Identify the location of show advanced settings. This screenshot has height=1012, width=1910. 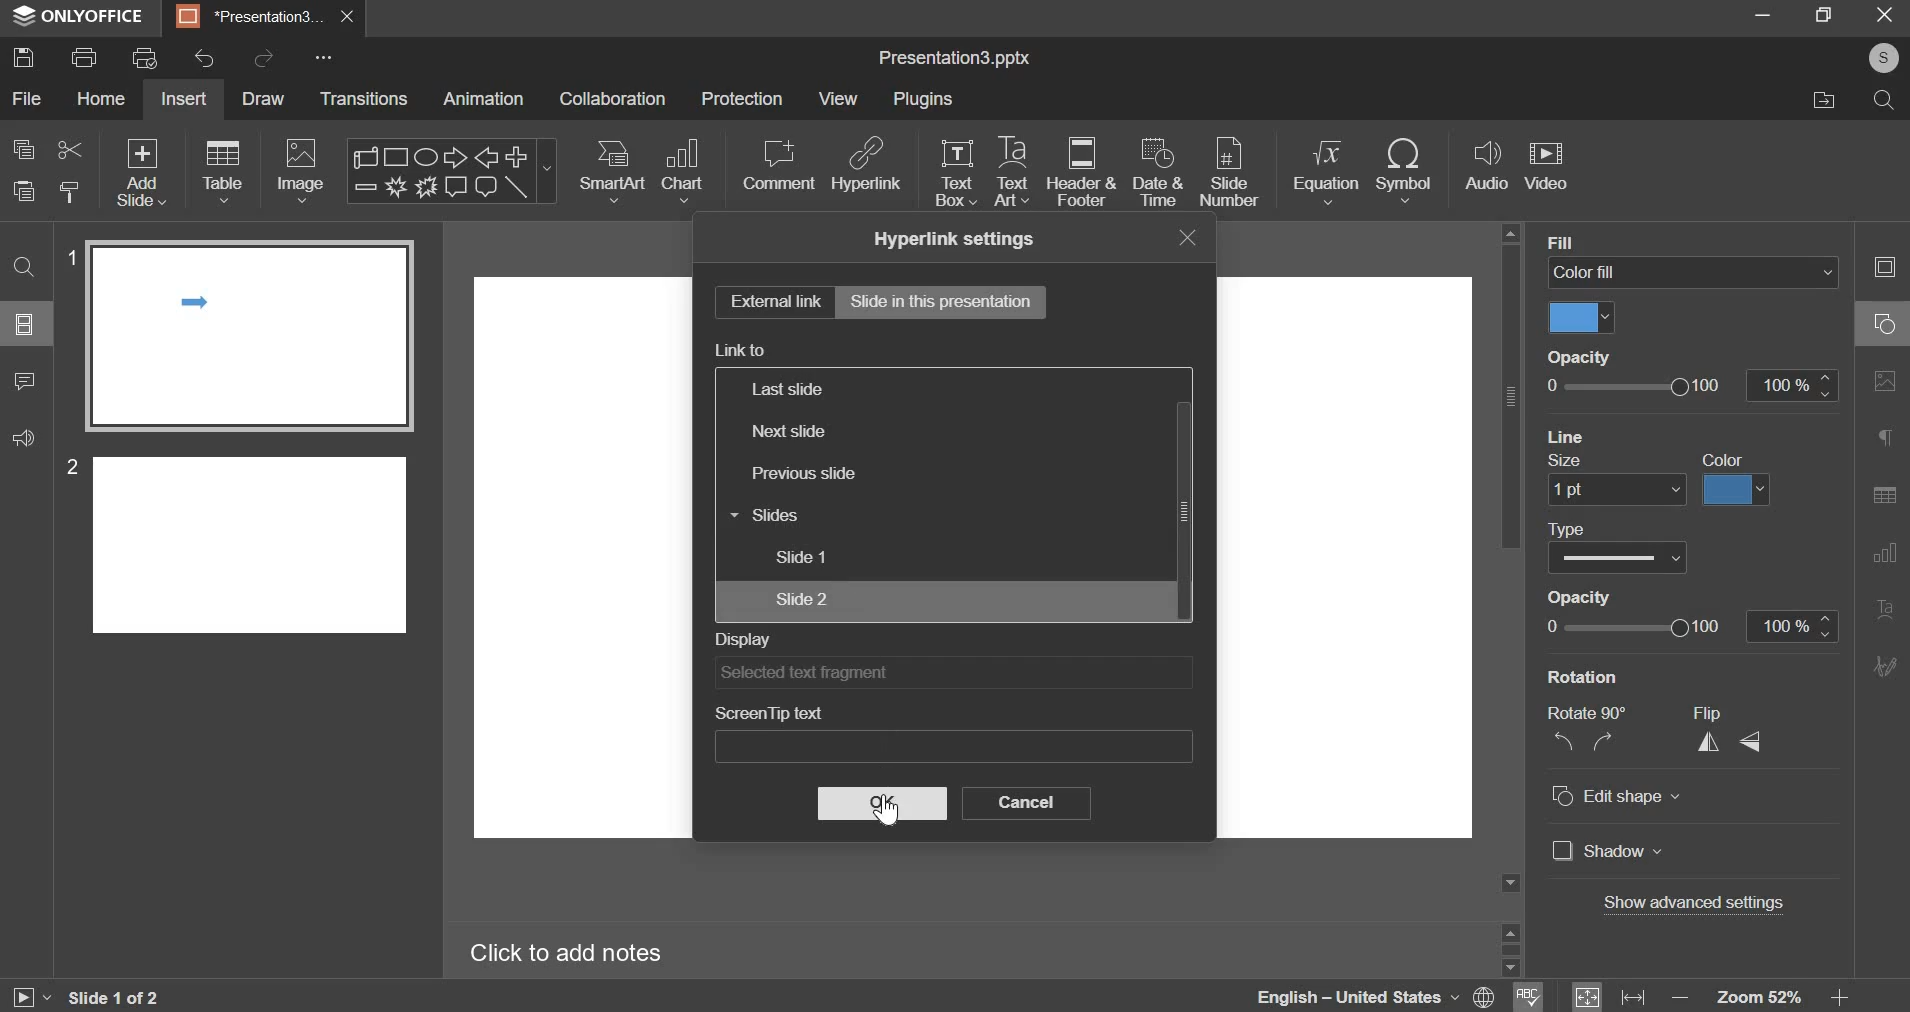
(1694, 902).